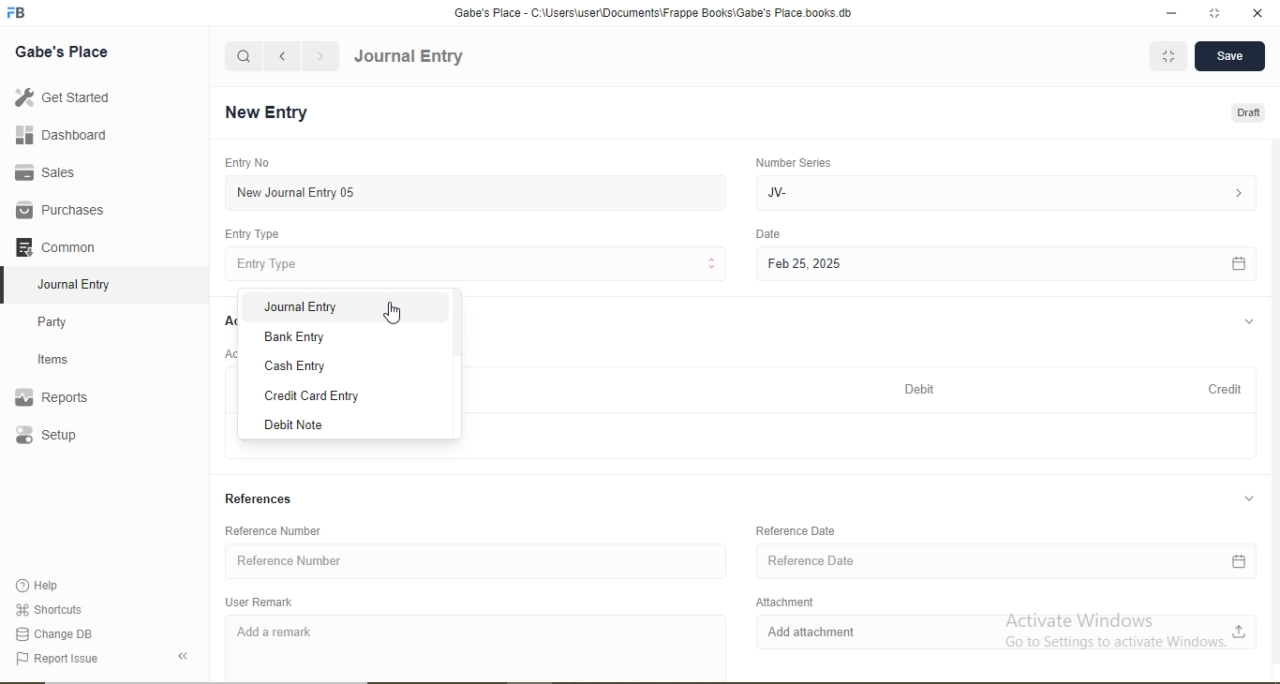 The width and height of the screenshot is (1280, 684). I want to click on Entry Type, so click(254, 234).